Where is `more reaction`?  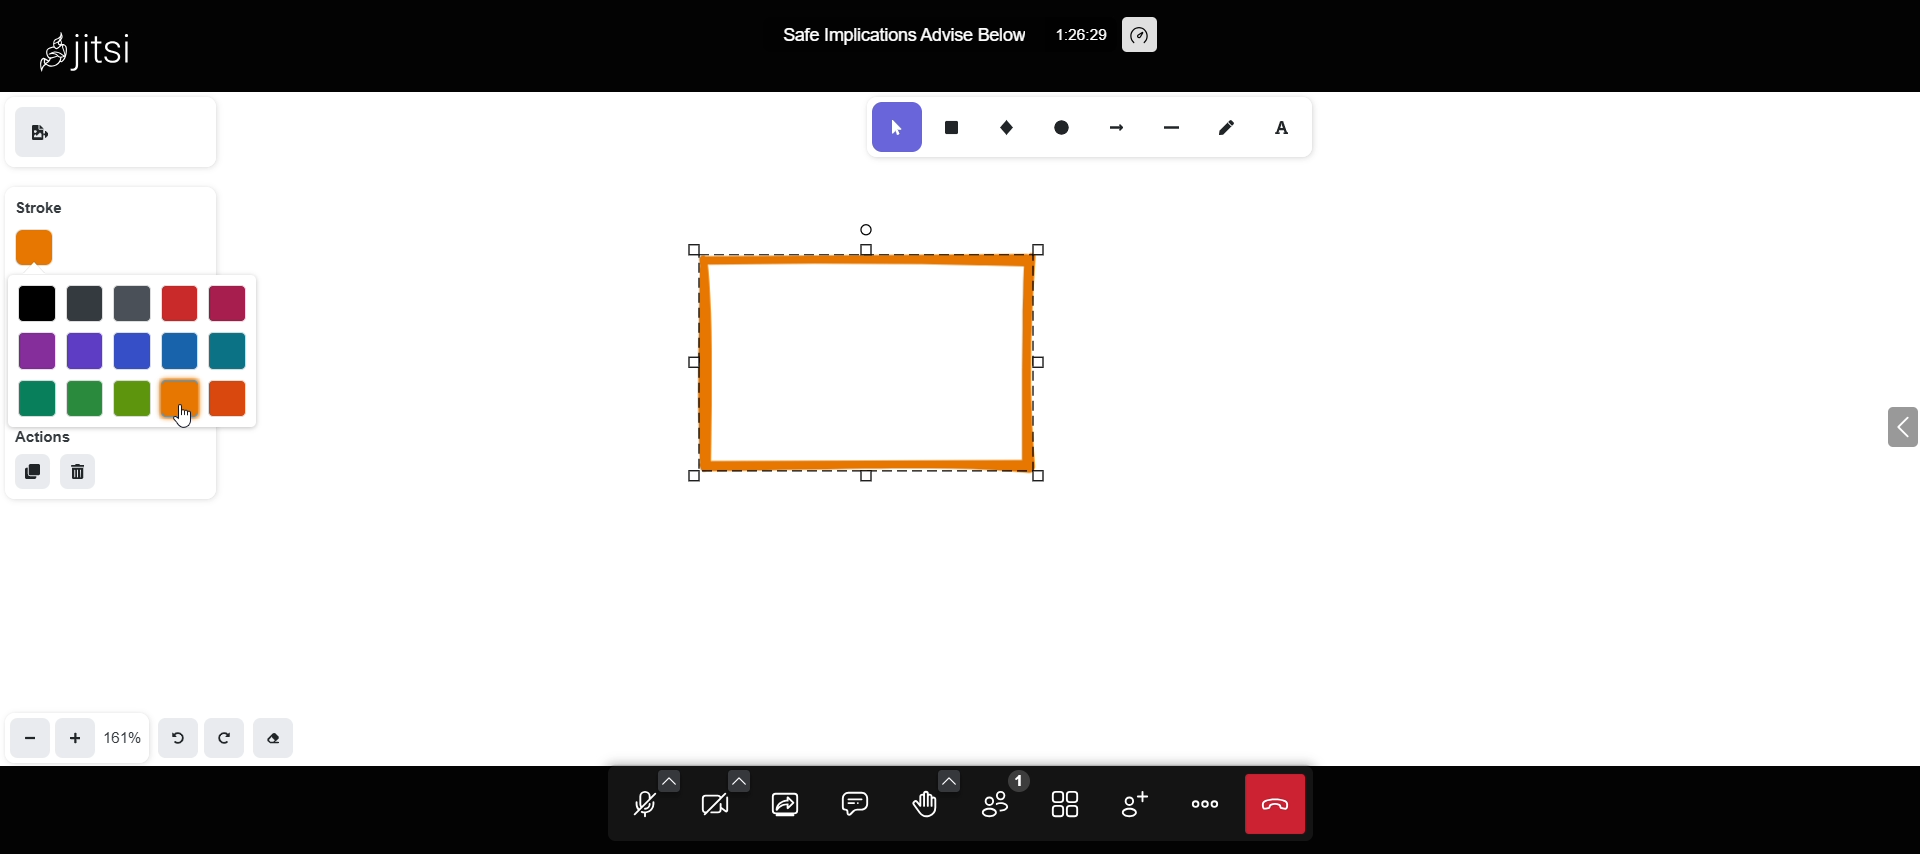 more reaction is located at coordinates (944, 770).